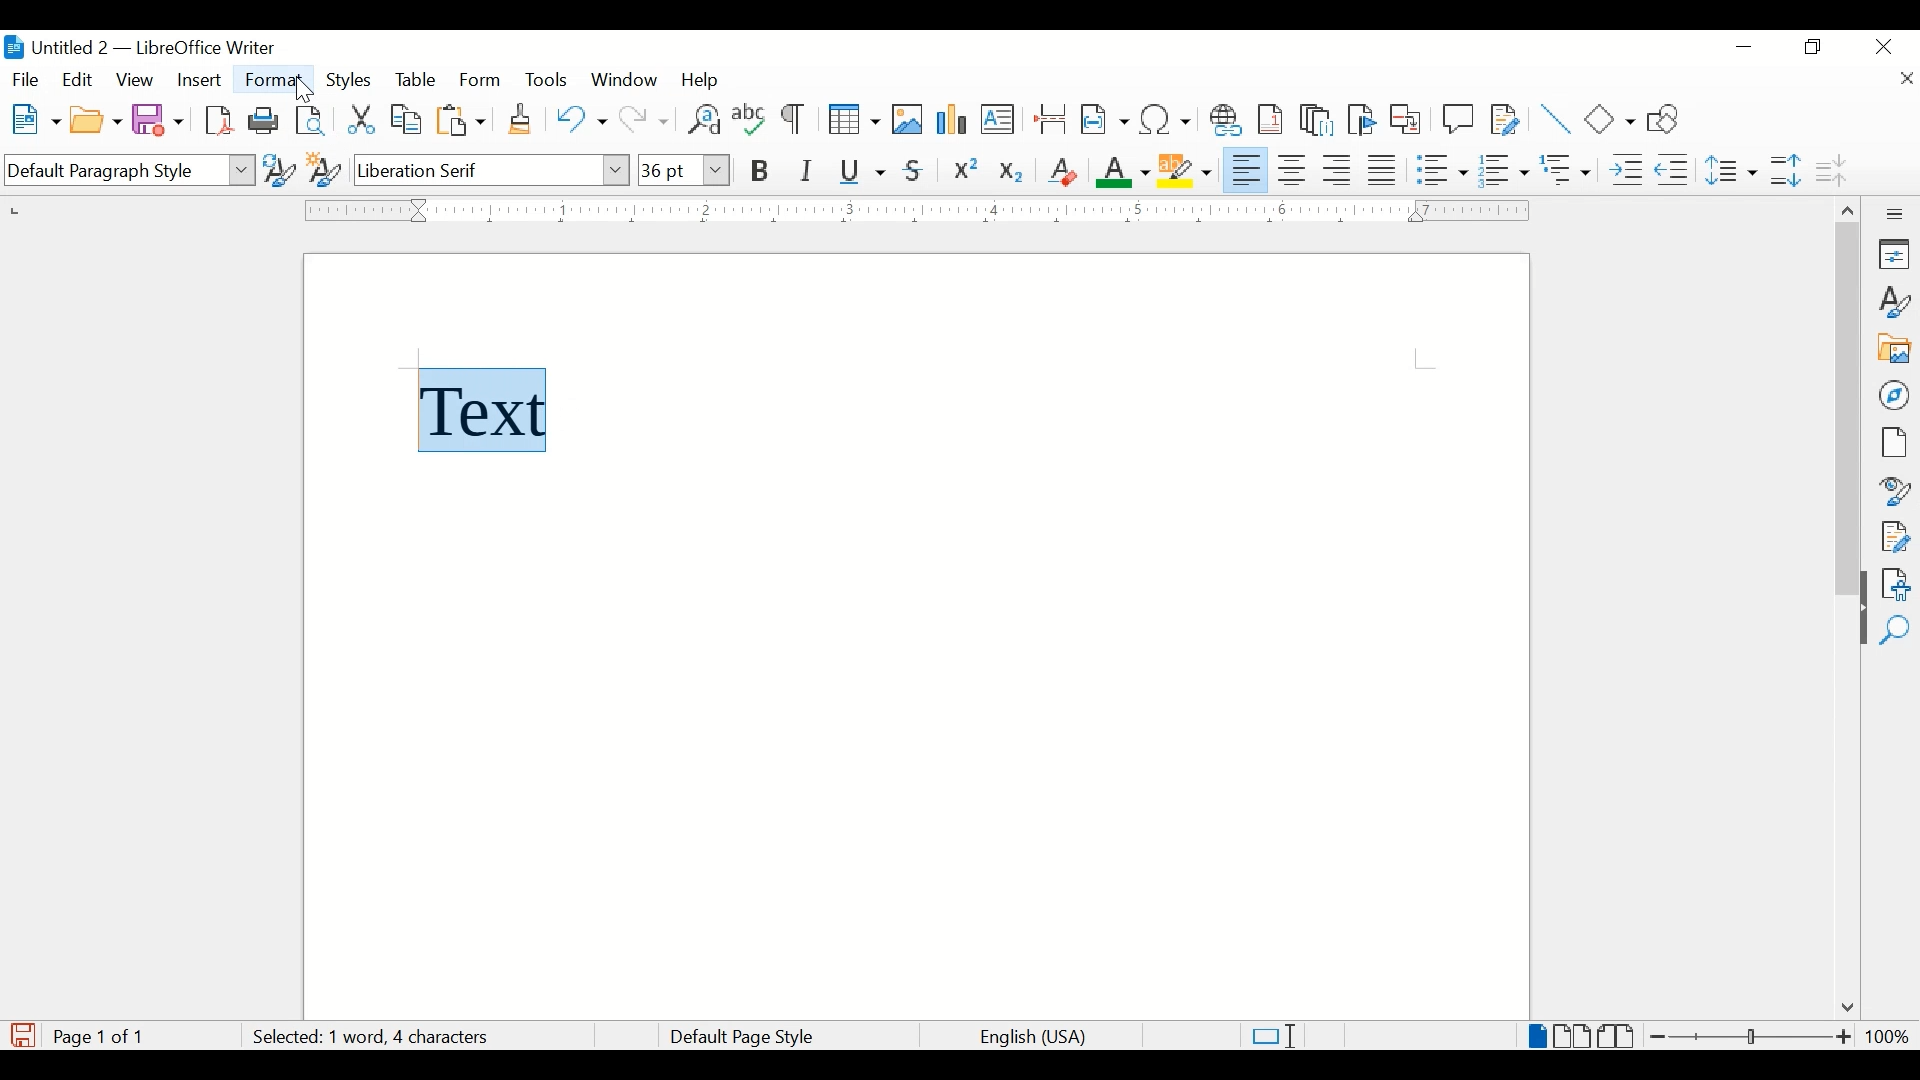 This screenshot has height=1080, width=1920. What do you see at coordinates (79, 79) in the screenshot?
I see `edit` at bounding box center [79, 79].